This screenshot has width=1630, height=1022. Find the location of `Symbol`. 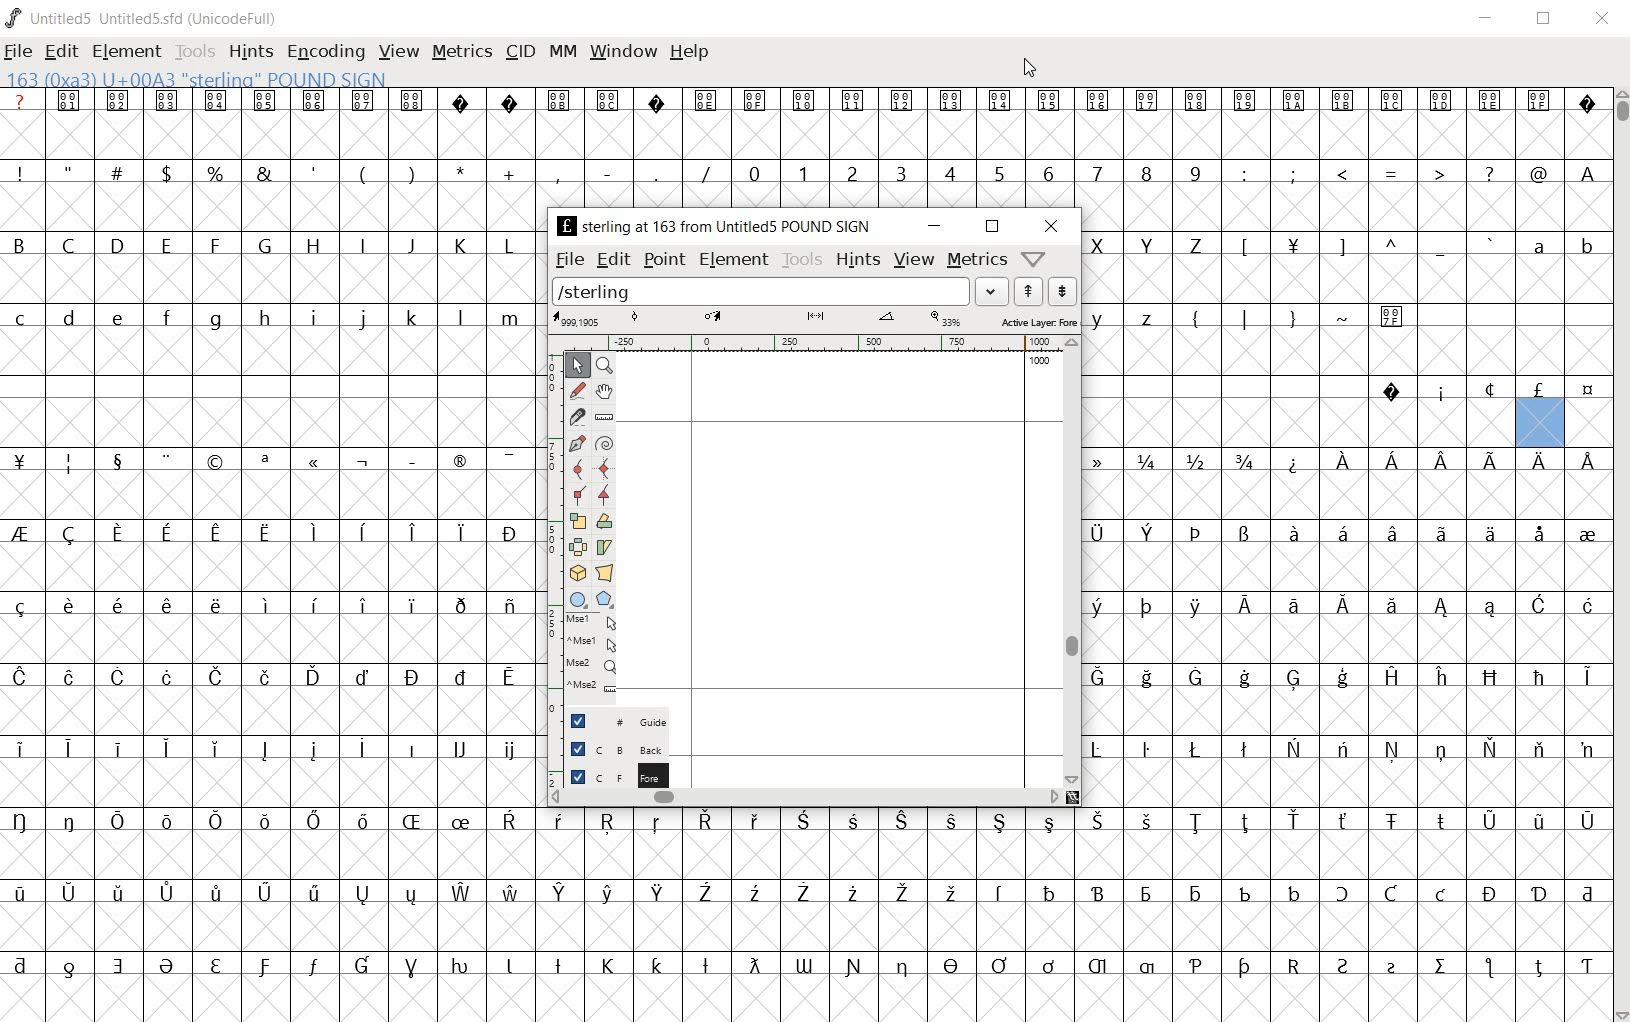

Symbol is located at coordinates (24, 748).